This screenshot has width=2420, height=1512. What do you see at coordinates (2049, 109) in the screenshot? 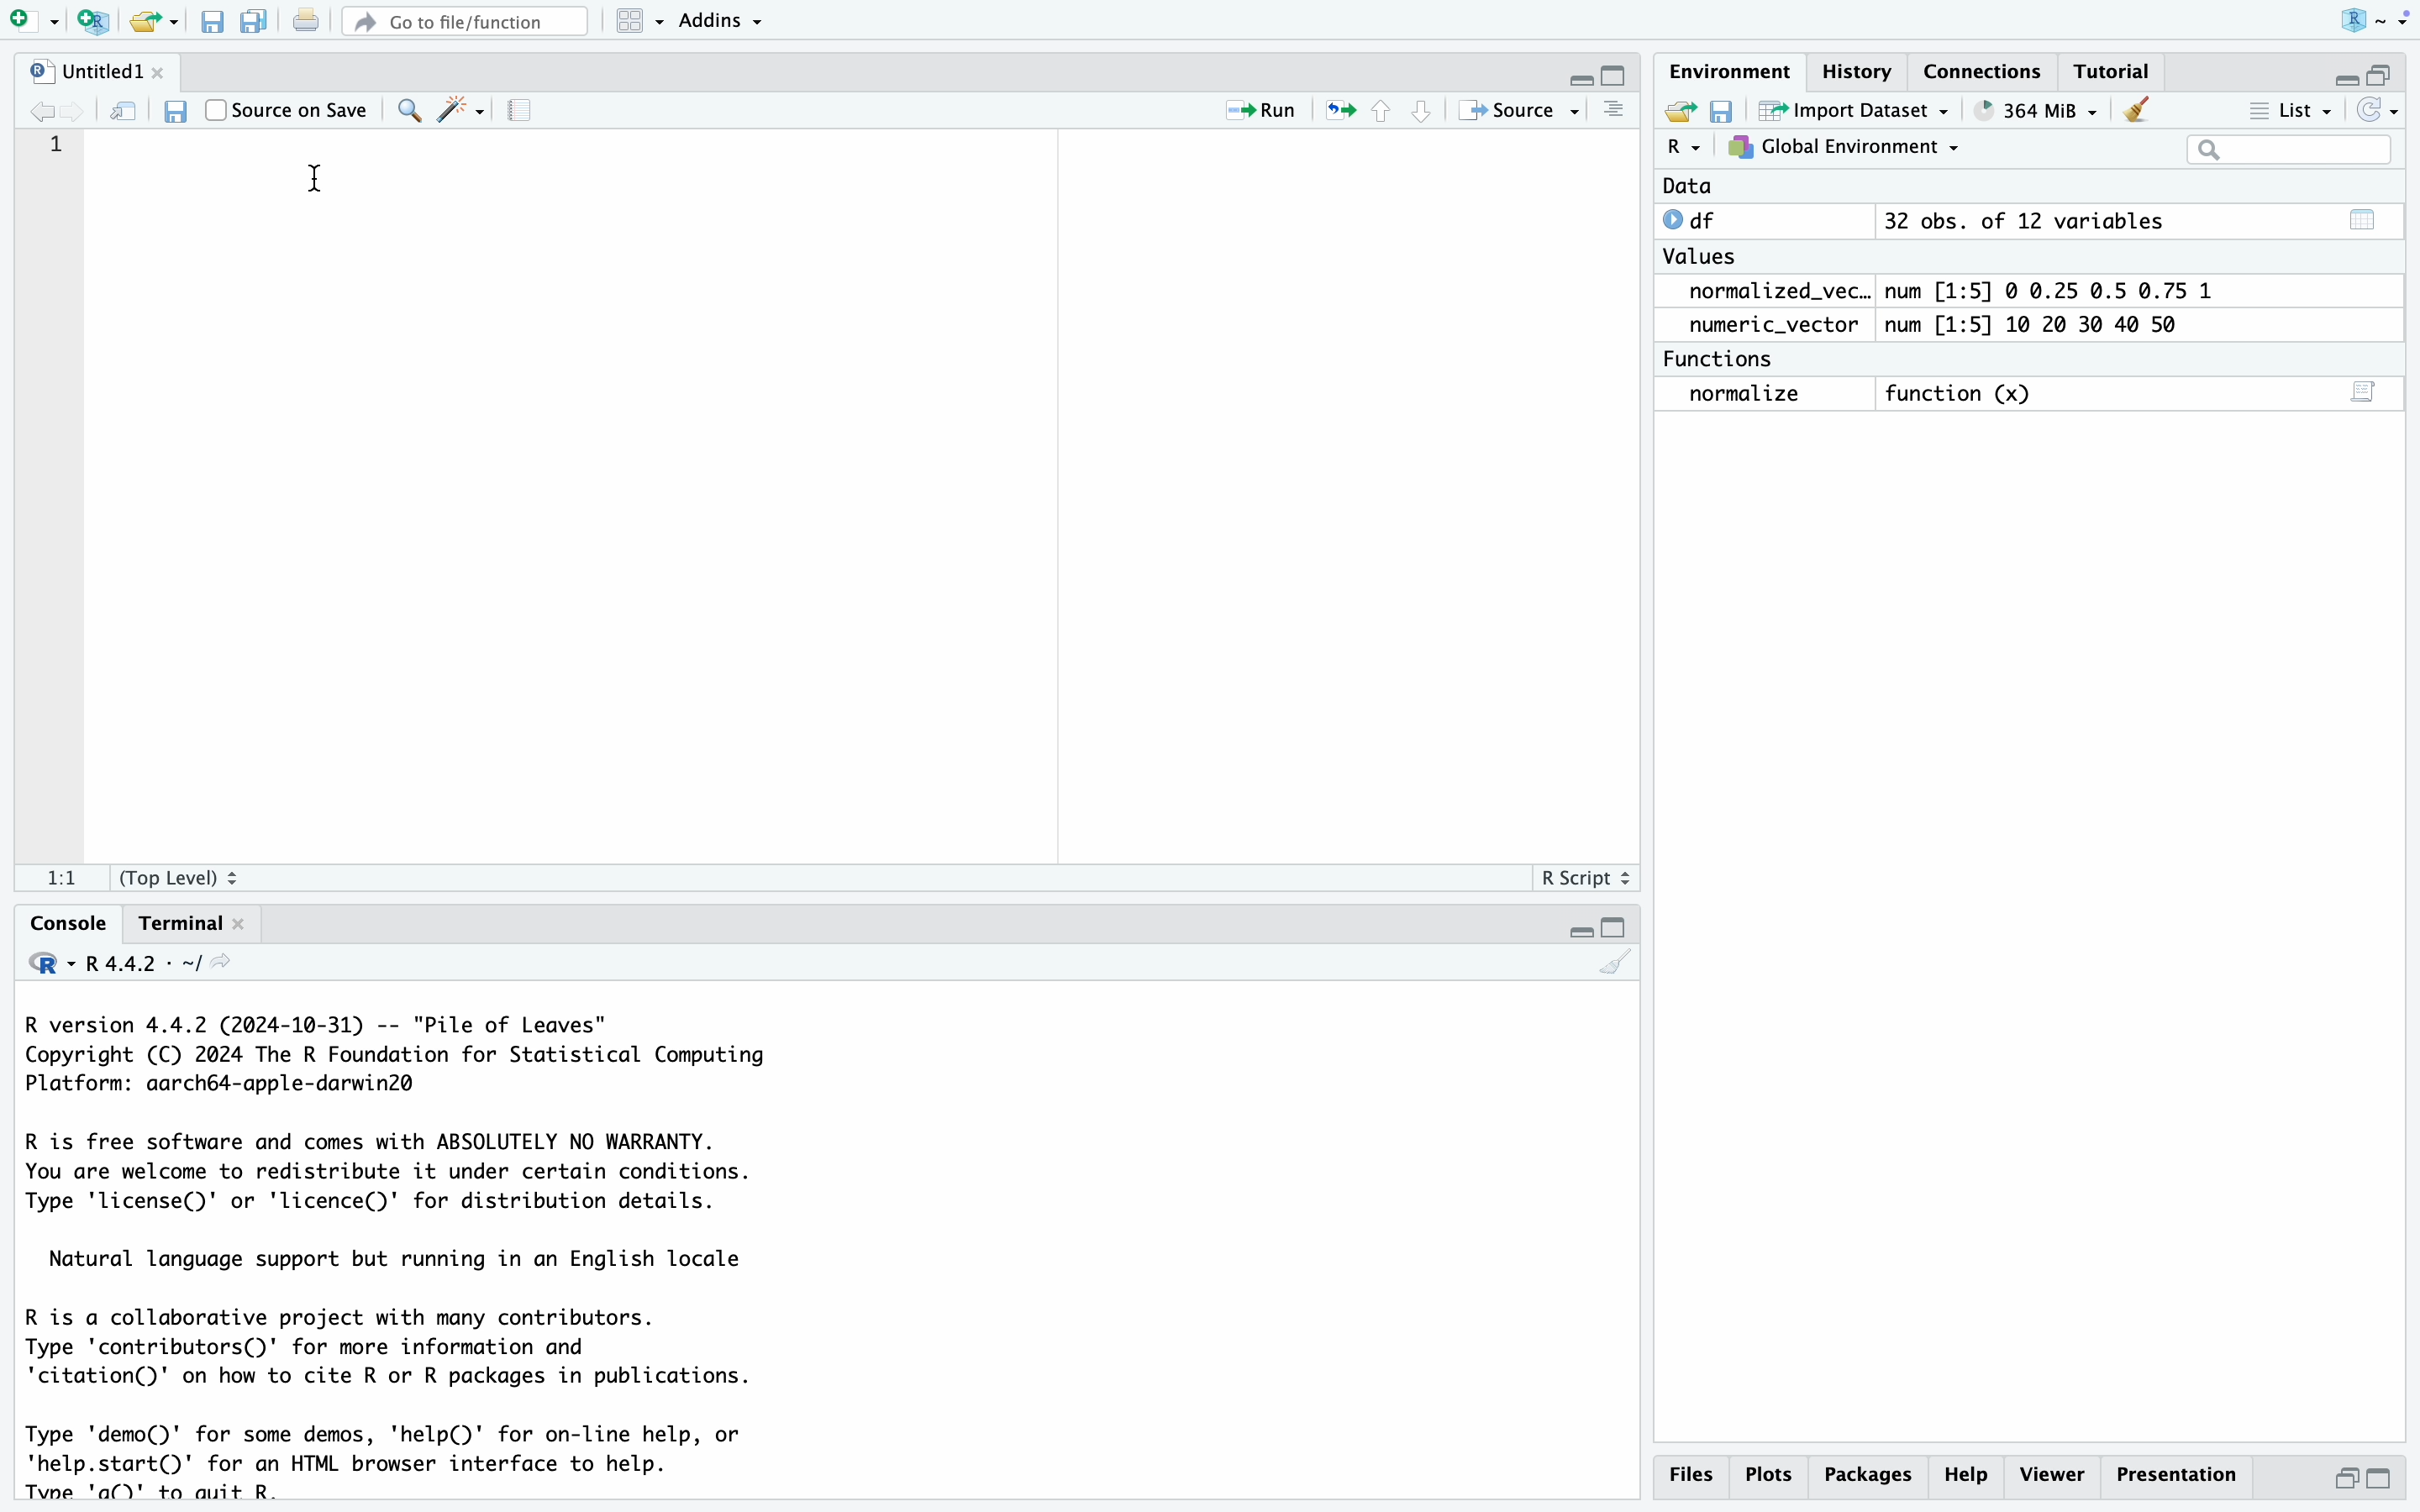
I see `653 MB` at bounding box center [2049, 109].